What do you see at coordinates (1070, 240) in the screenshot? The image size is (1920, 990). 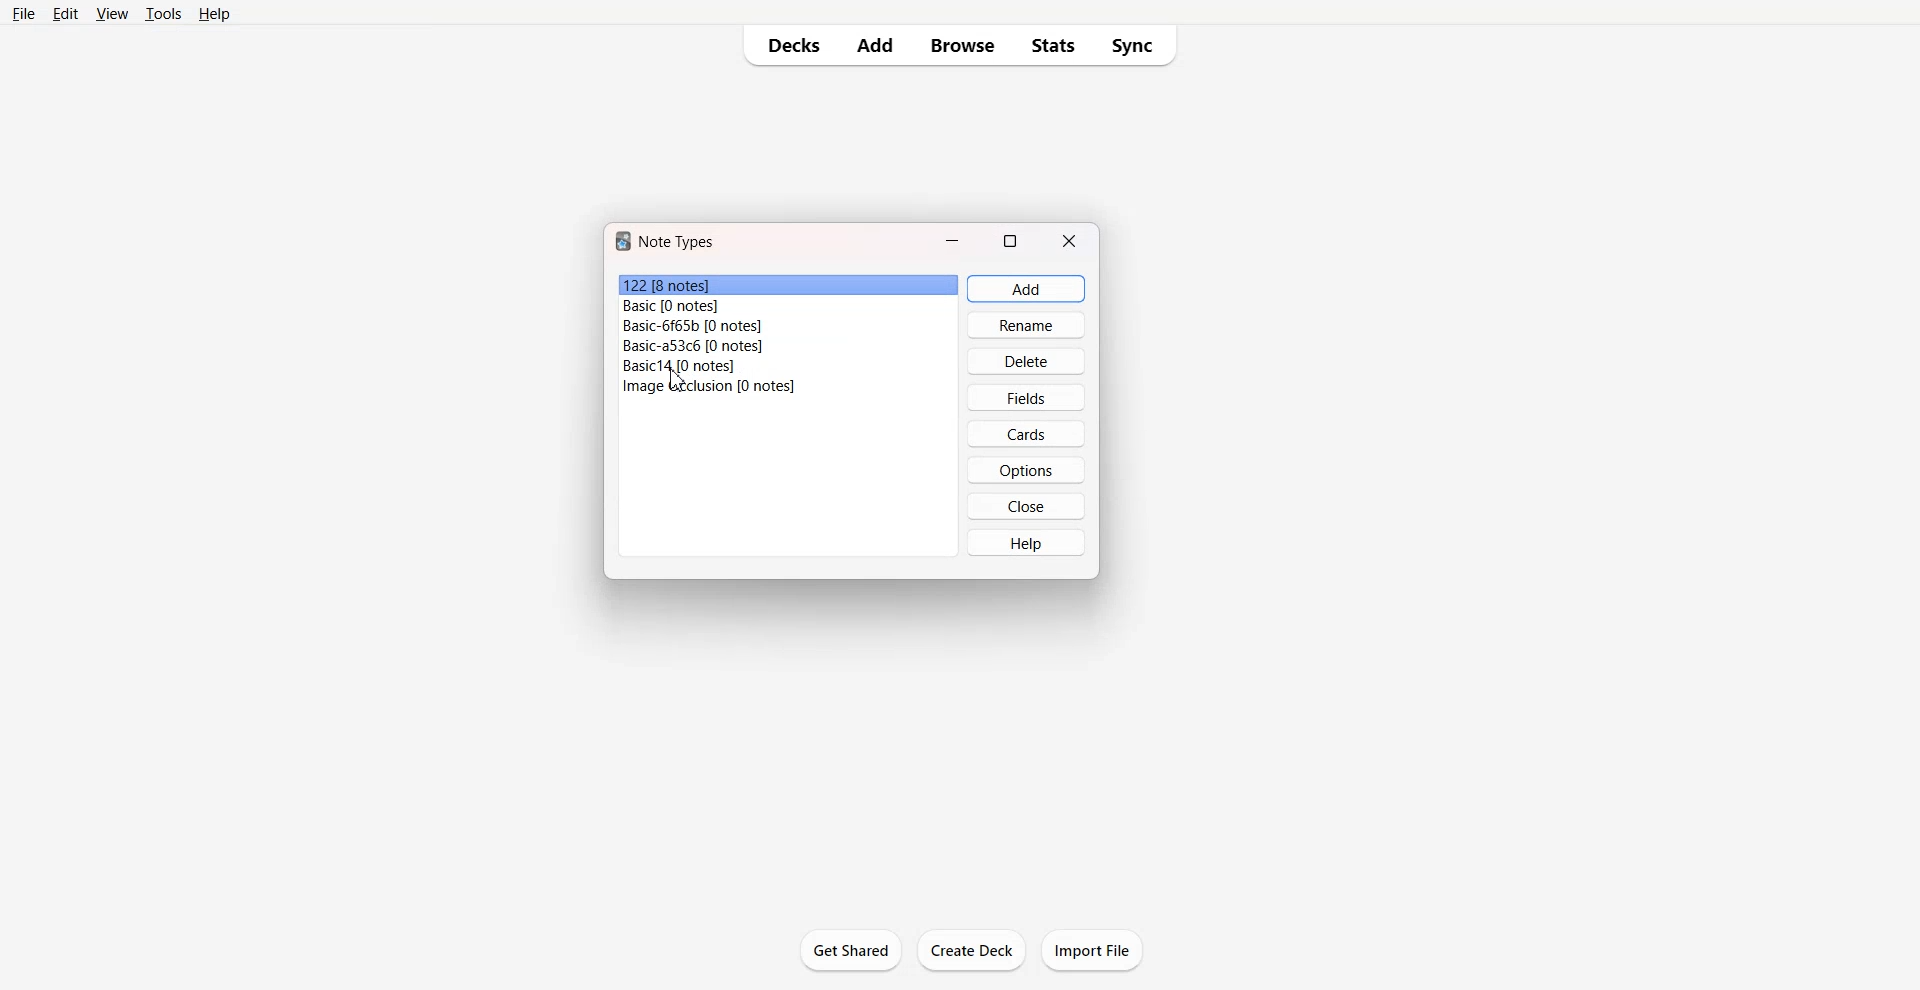 I see `Close` at bounding box center [1070, 240].